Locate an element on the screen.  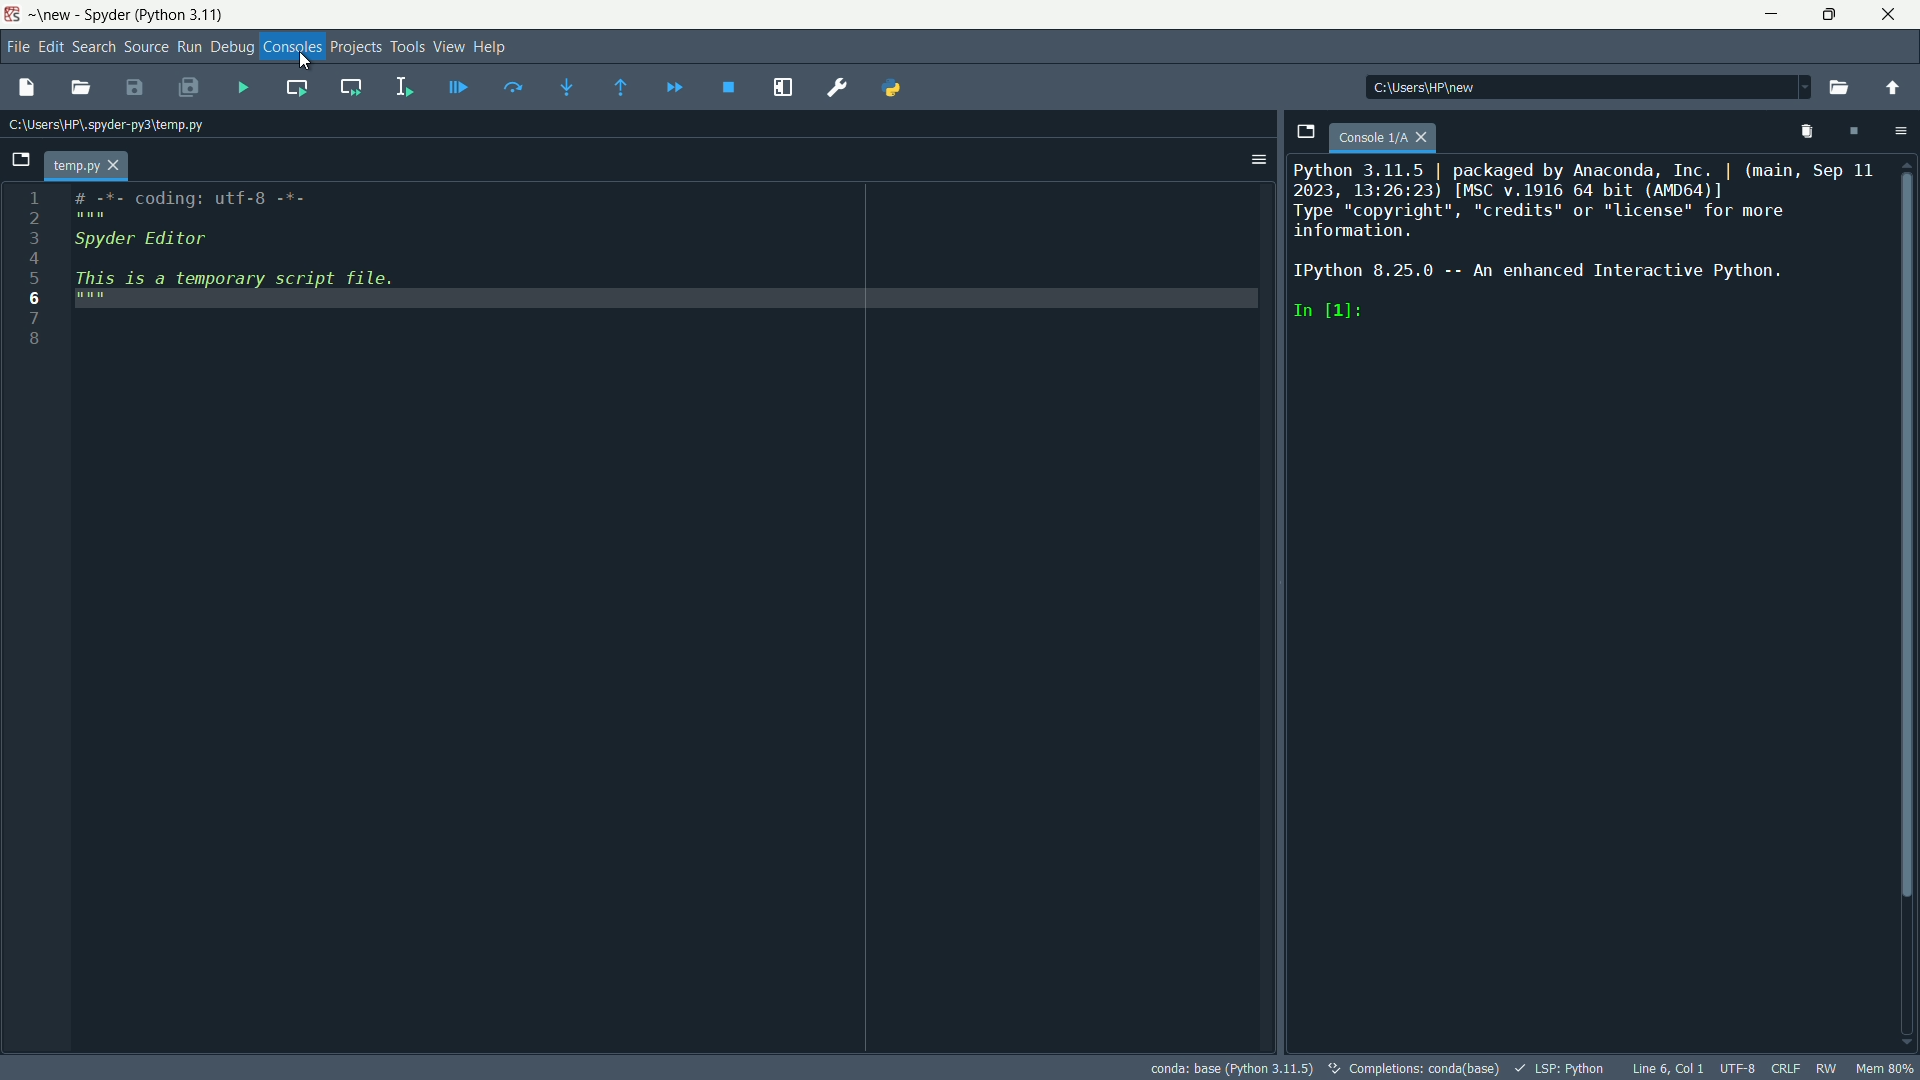
interrupt kernal is located at coordinates (1855, 130).